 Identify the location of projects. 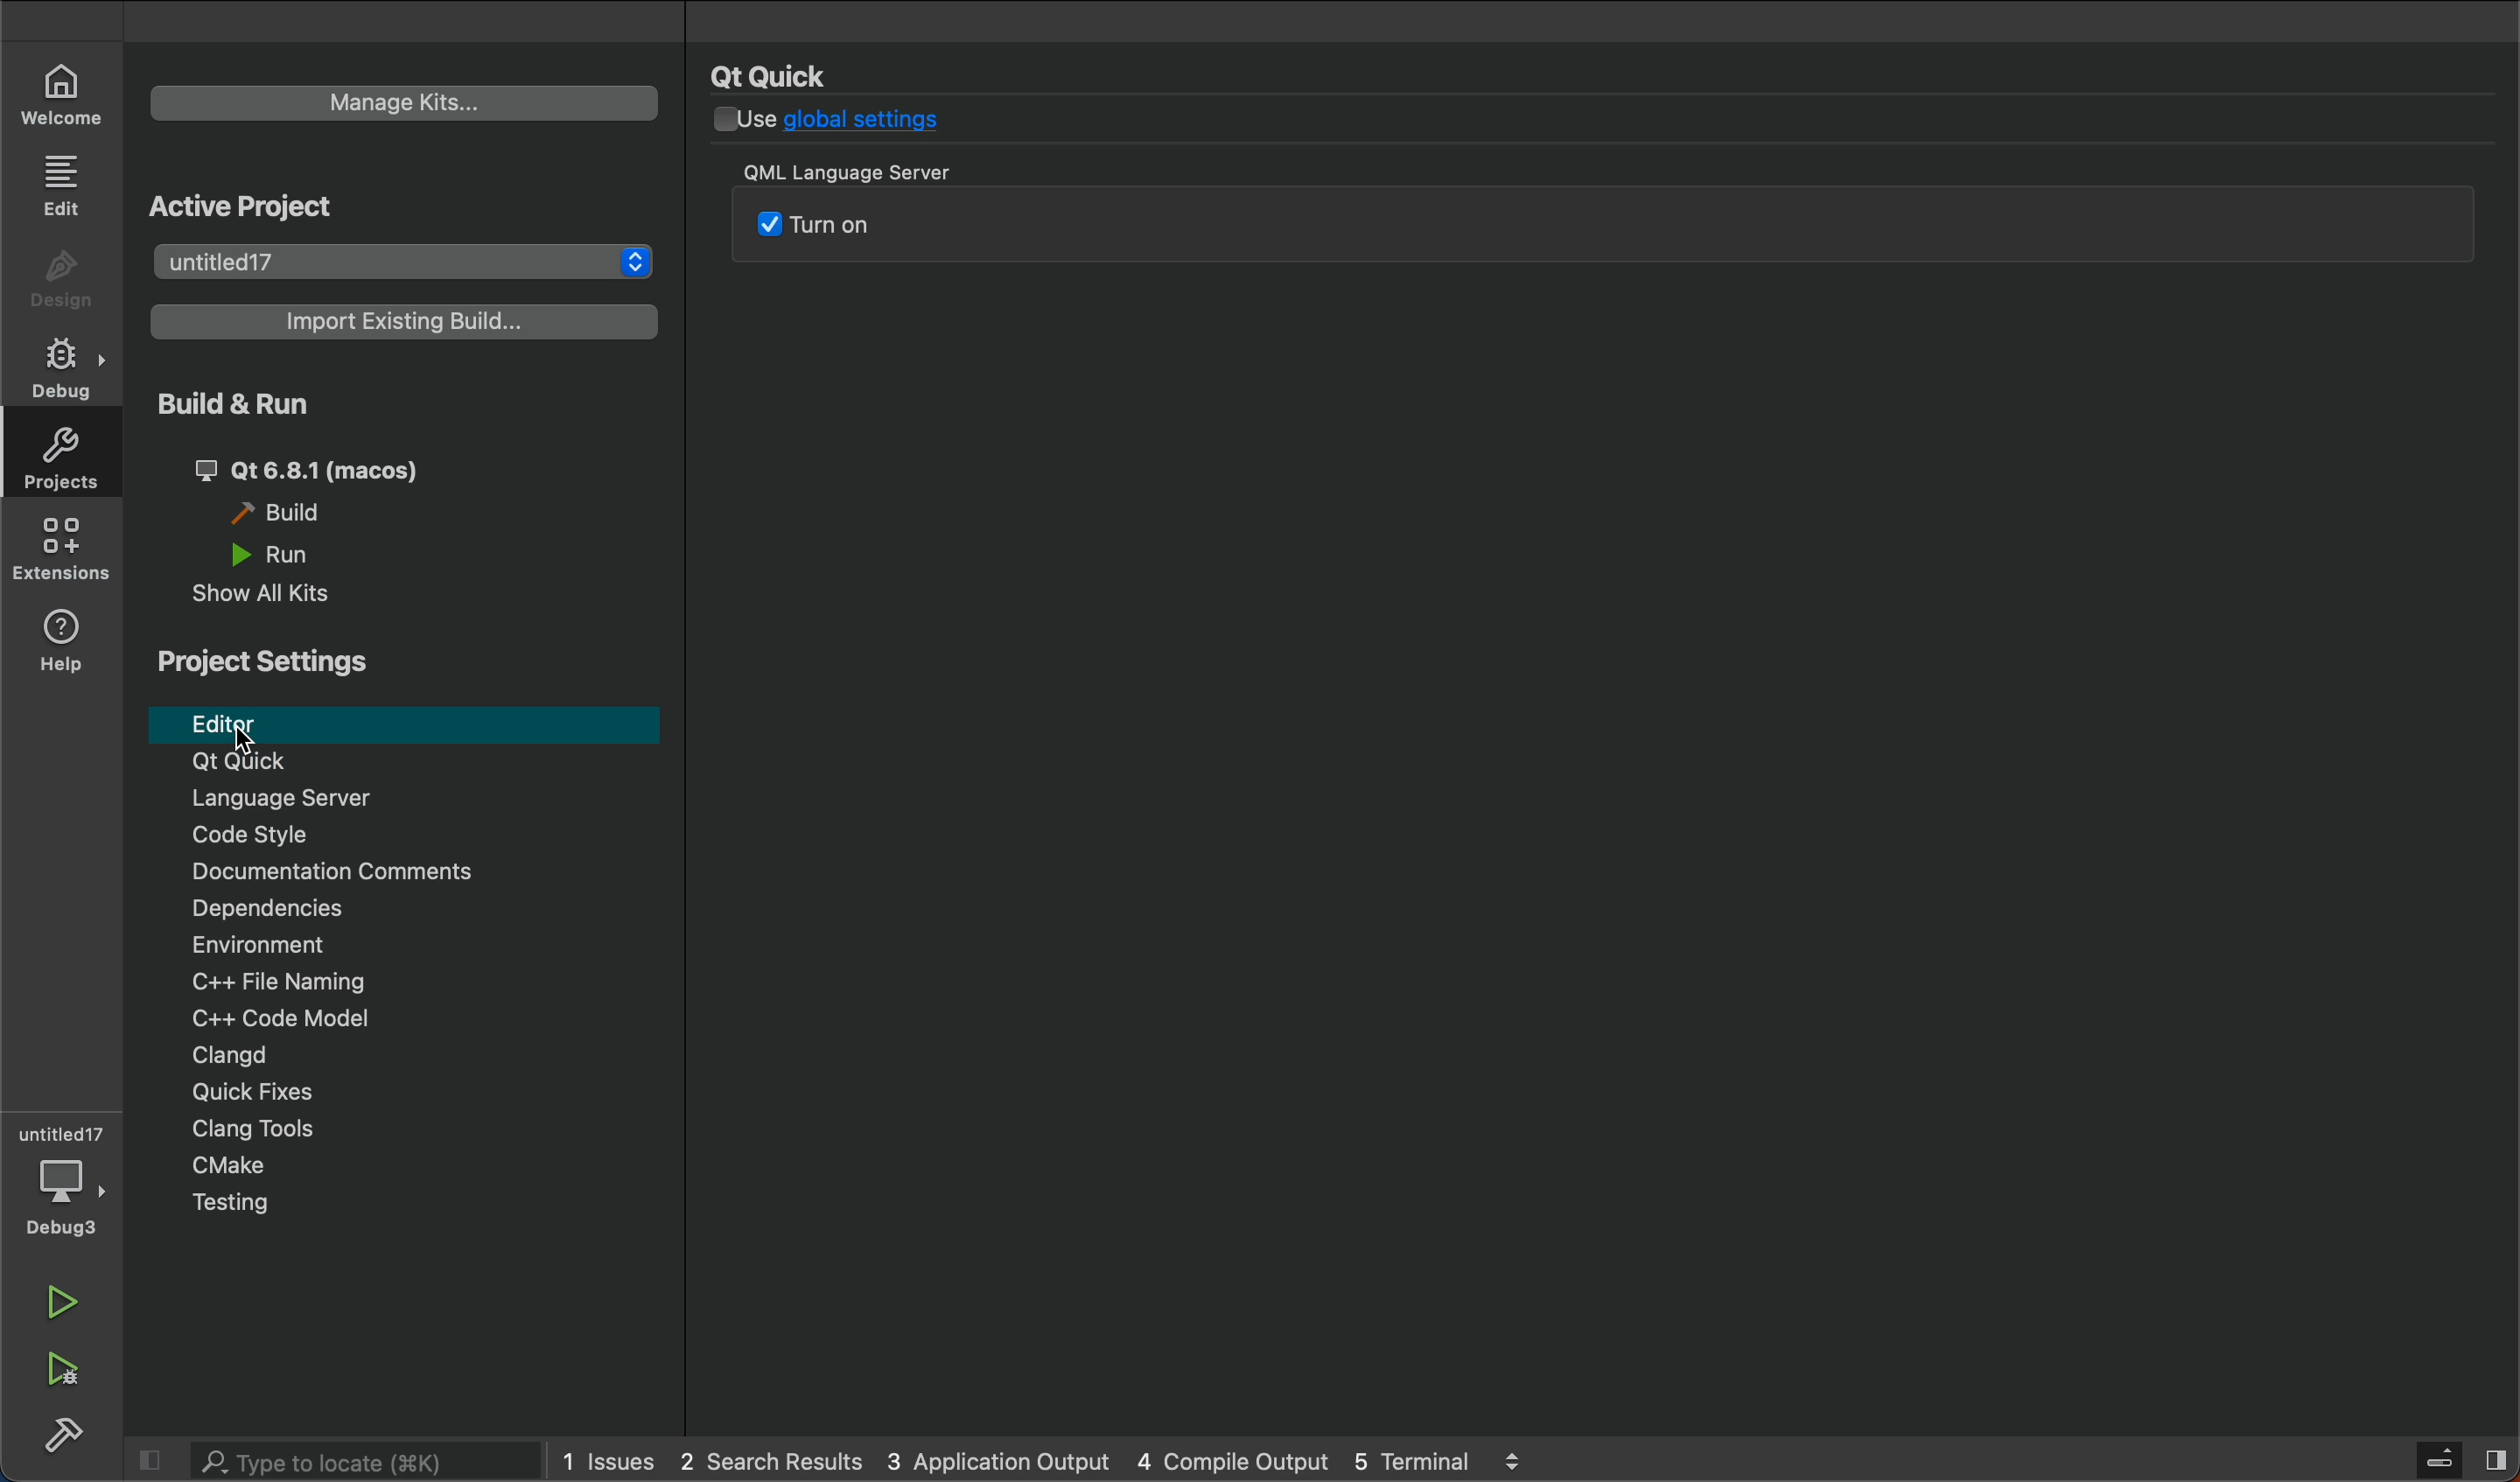
(404, 263).